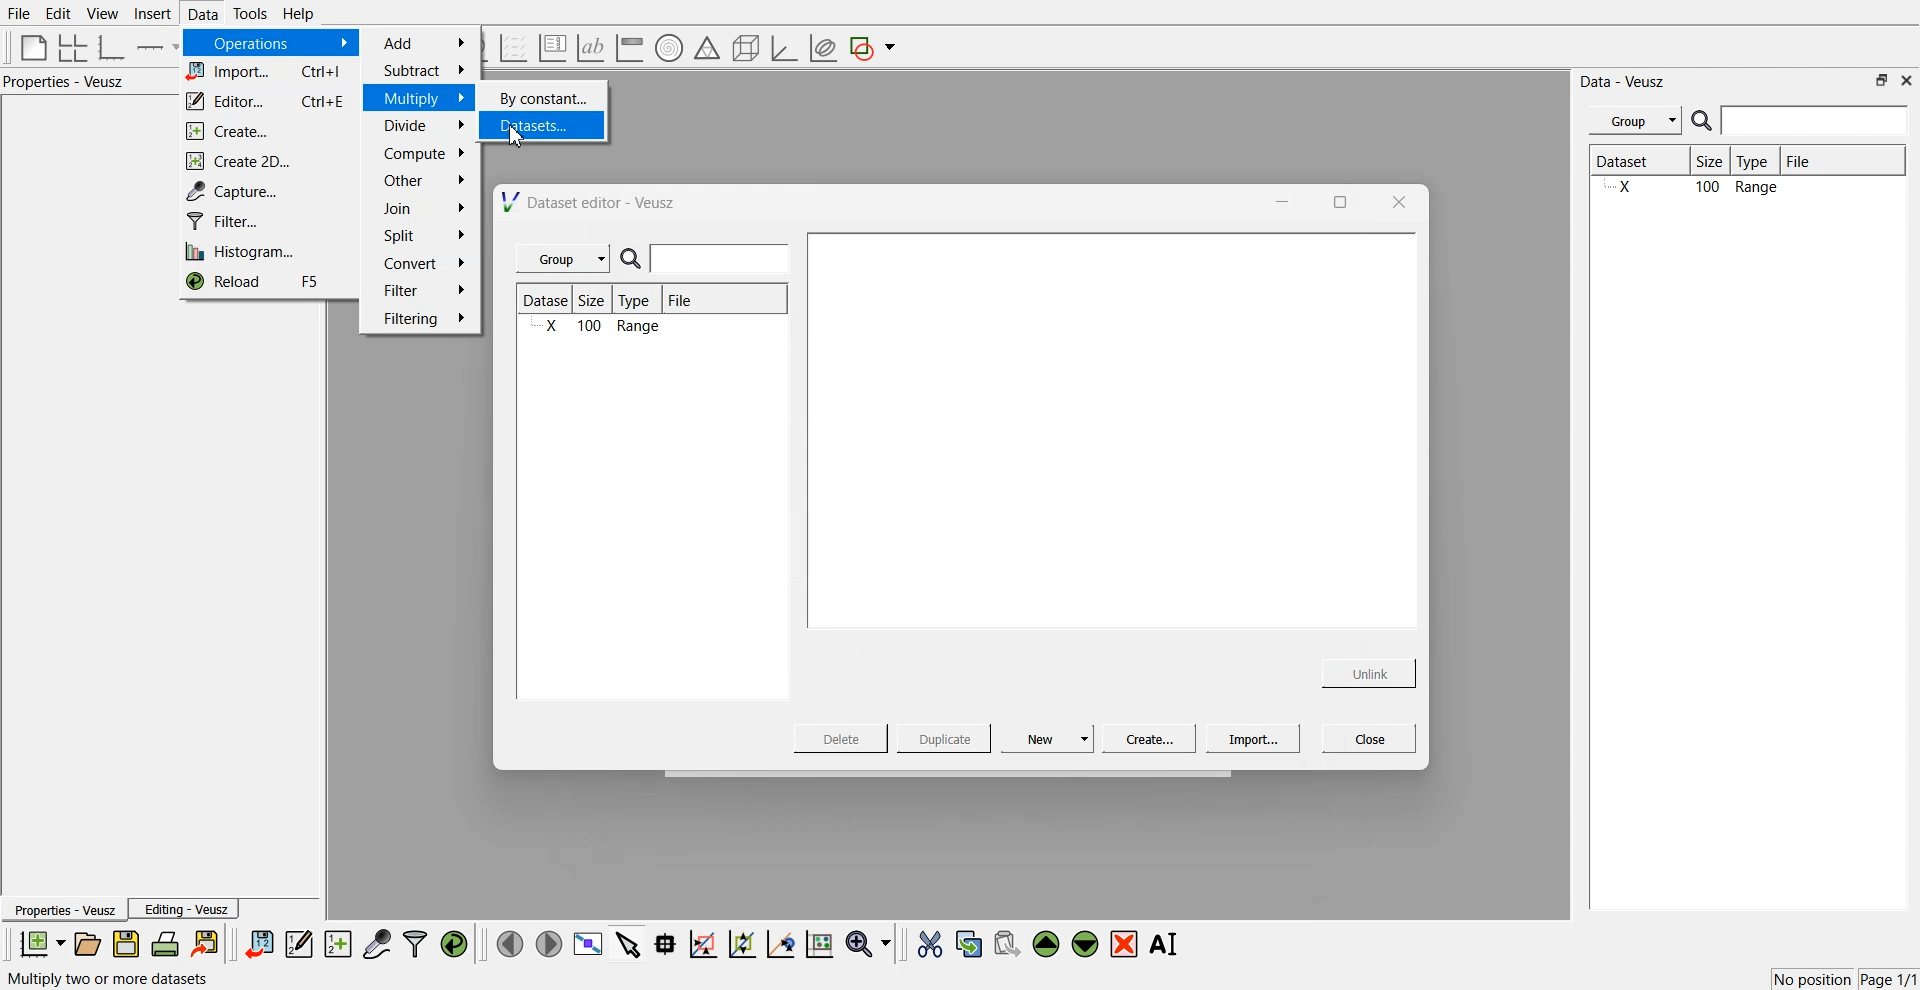  What do you see at coordinates (423, 70) in the screenshot?
I see `Subtract` at bounding box center [423, 70].